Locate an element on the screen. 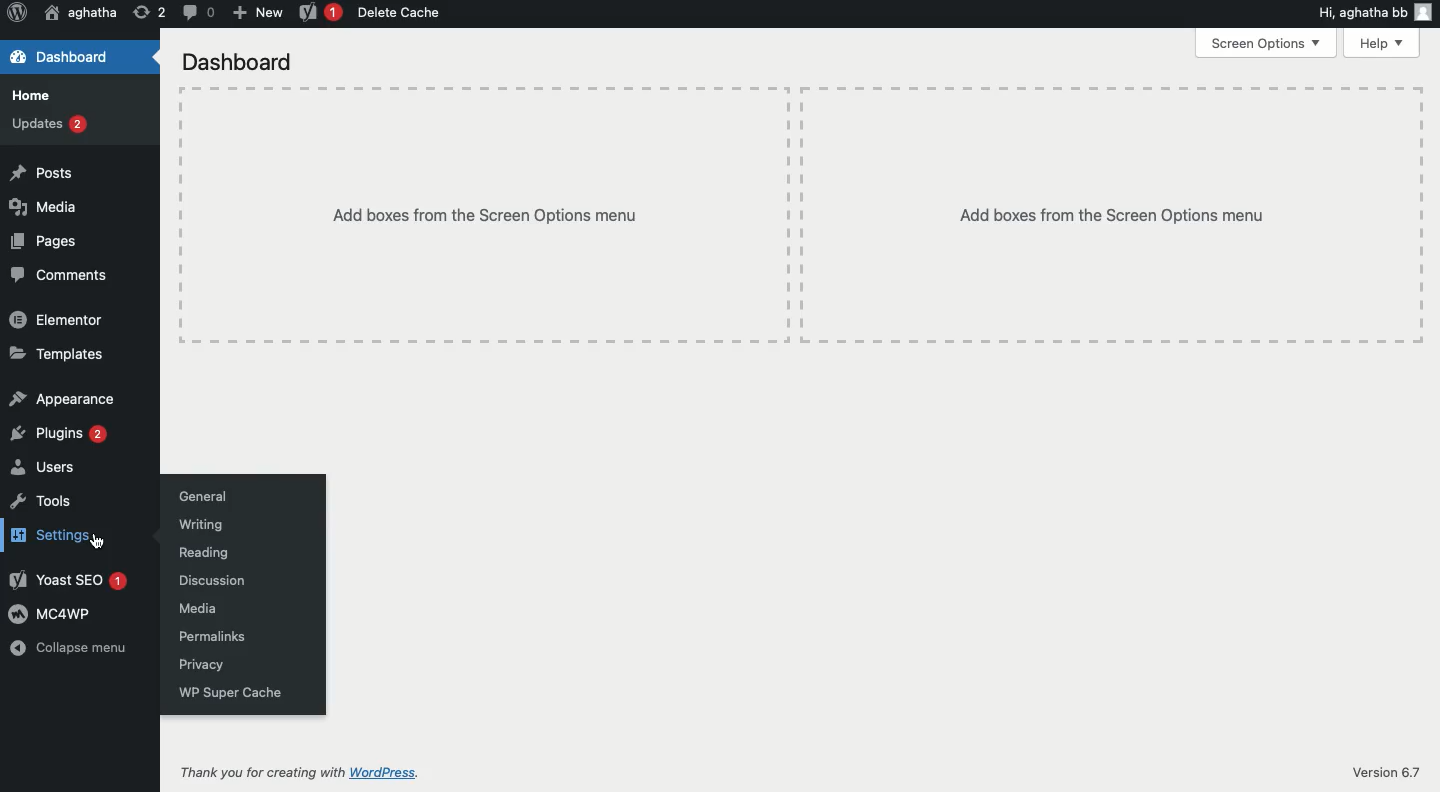 This screenshot has width=1440, height=792. Table line is located at coordinates (803, 87).